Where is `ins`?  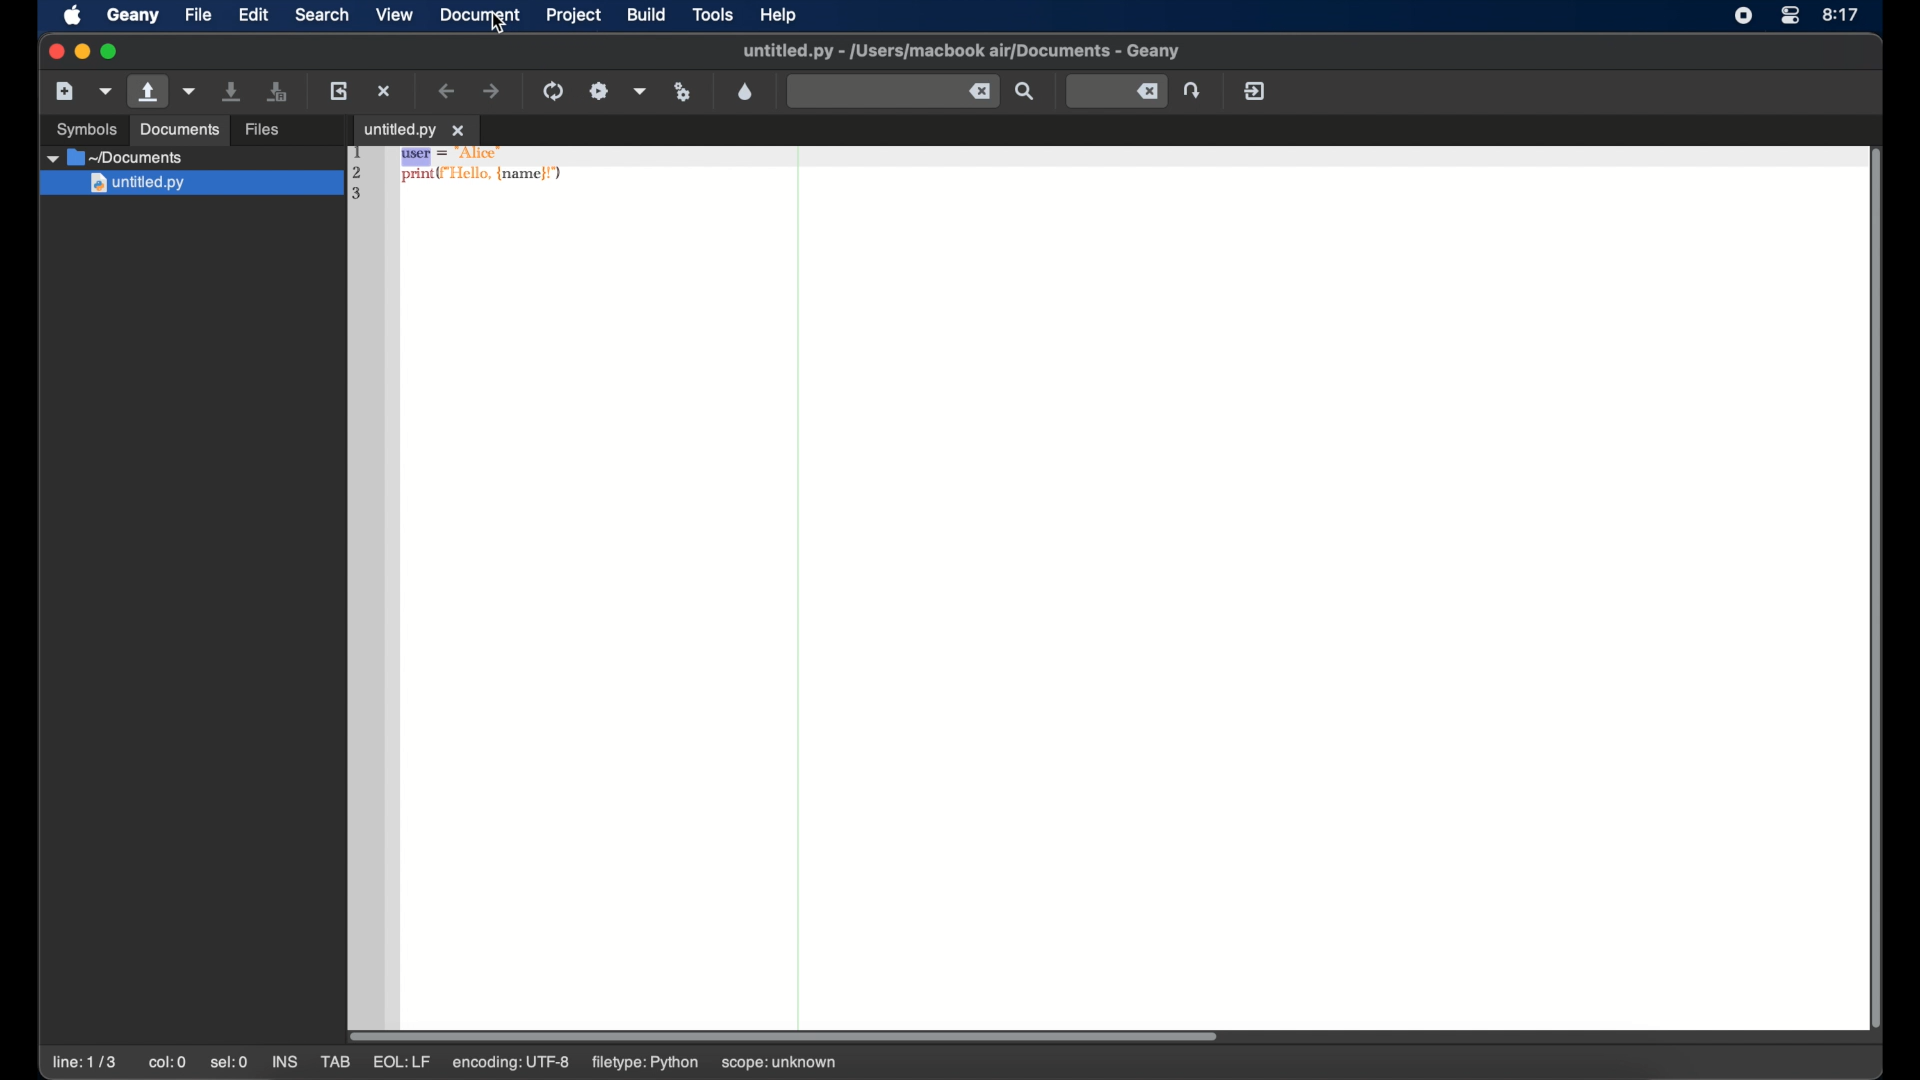
ins is located at coordinates (284, 1062).